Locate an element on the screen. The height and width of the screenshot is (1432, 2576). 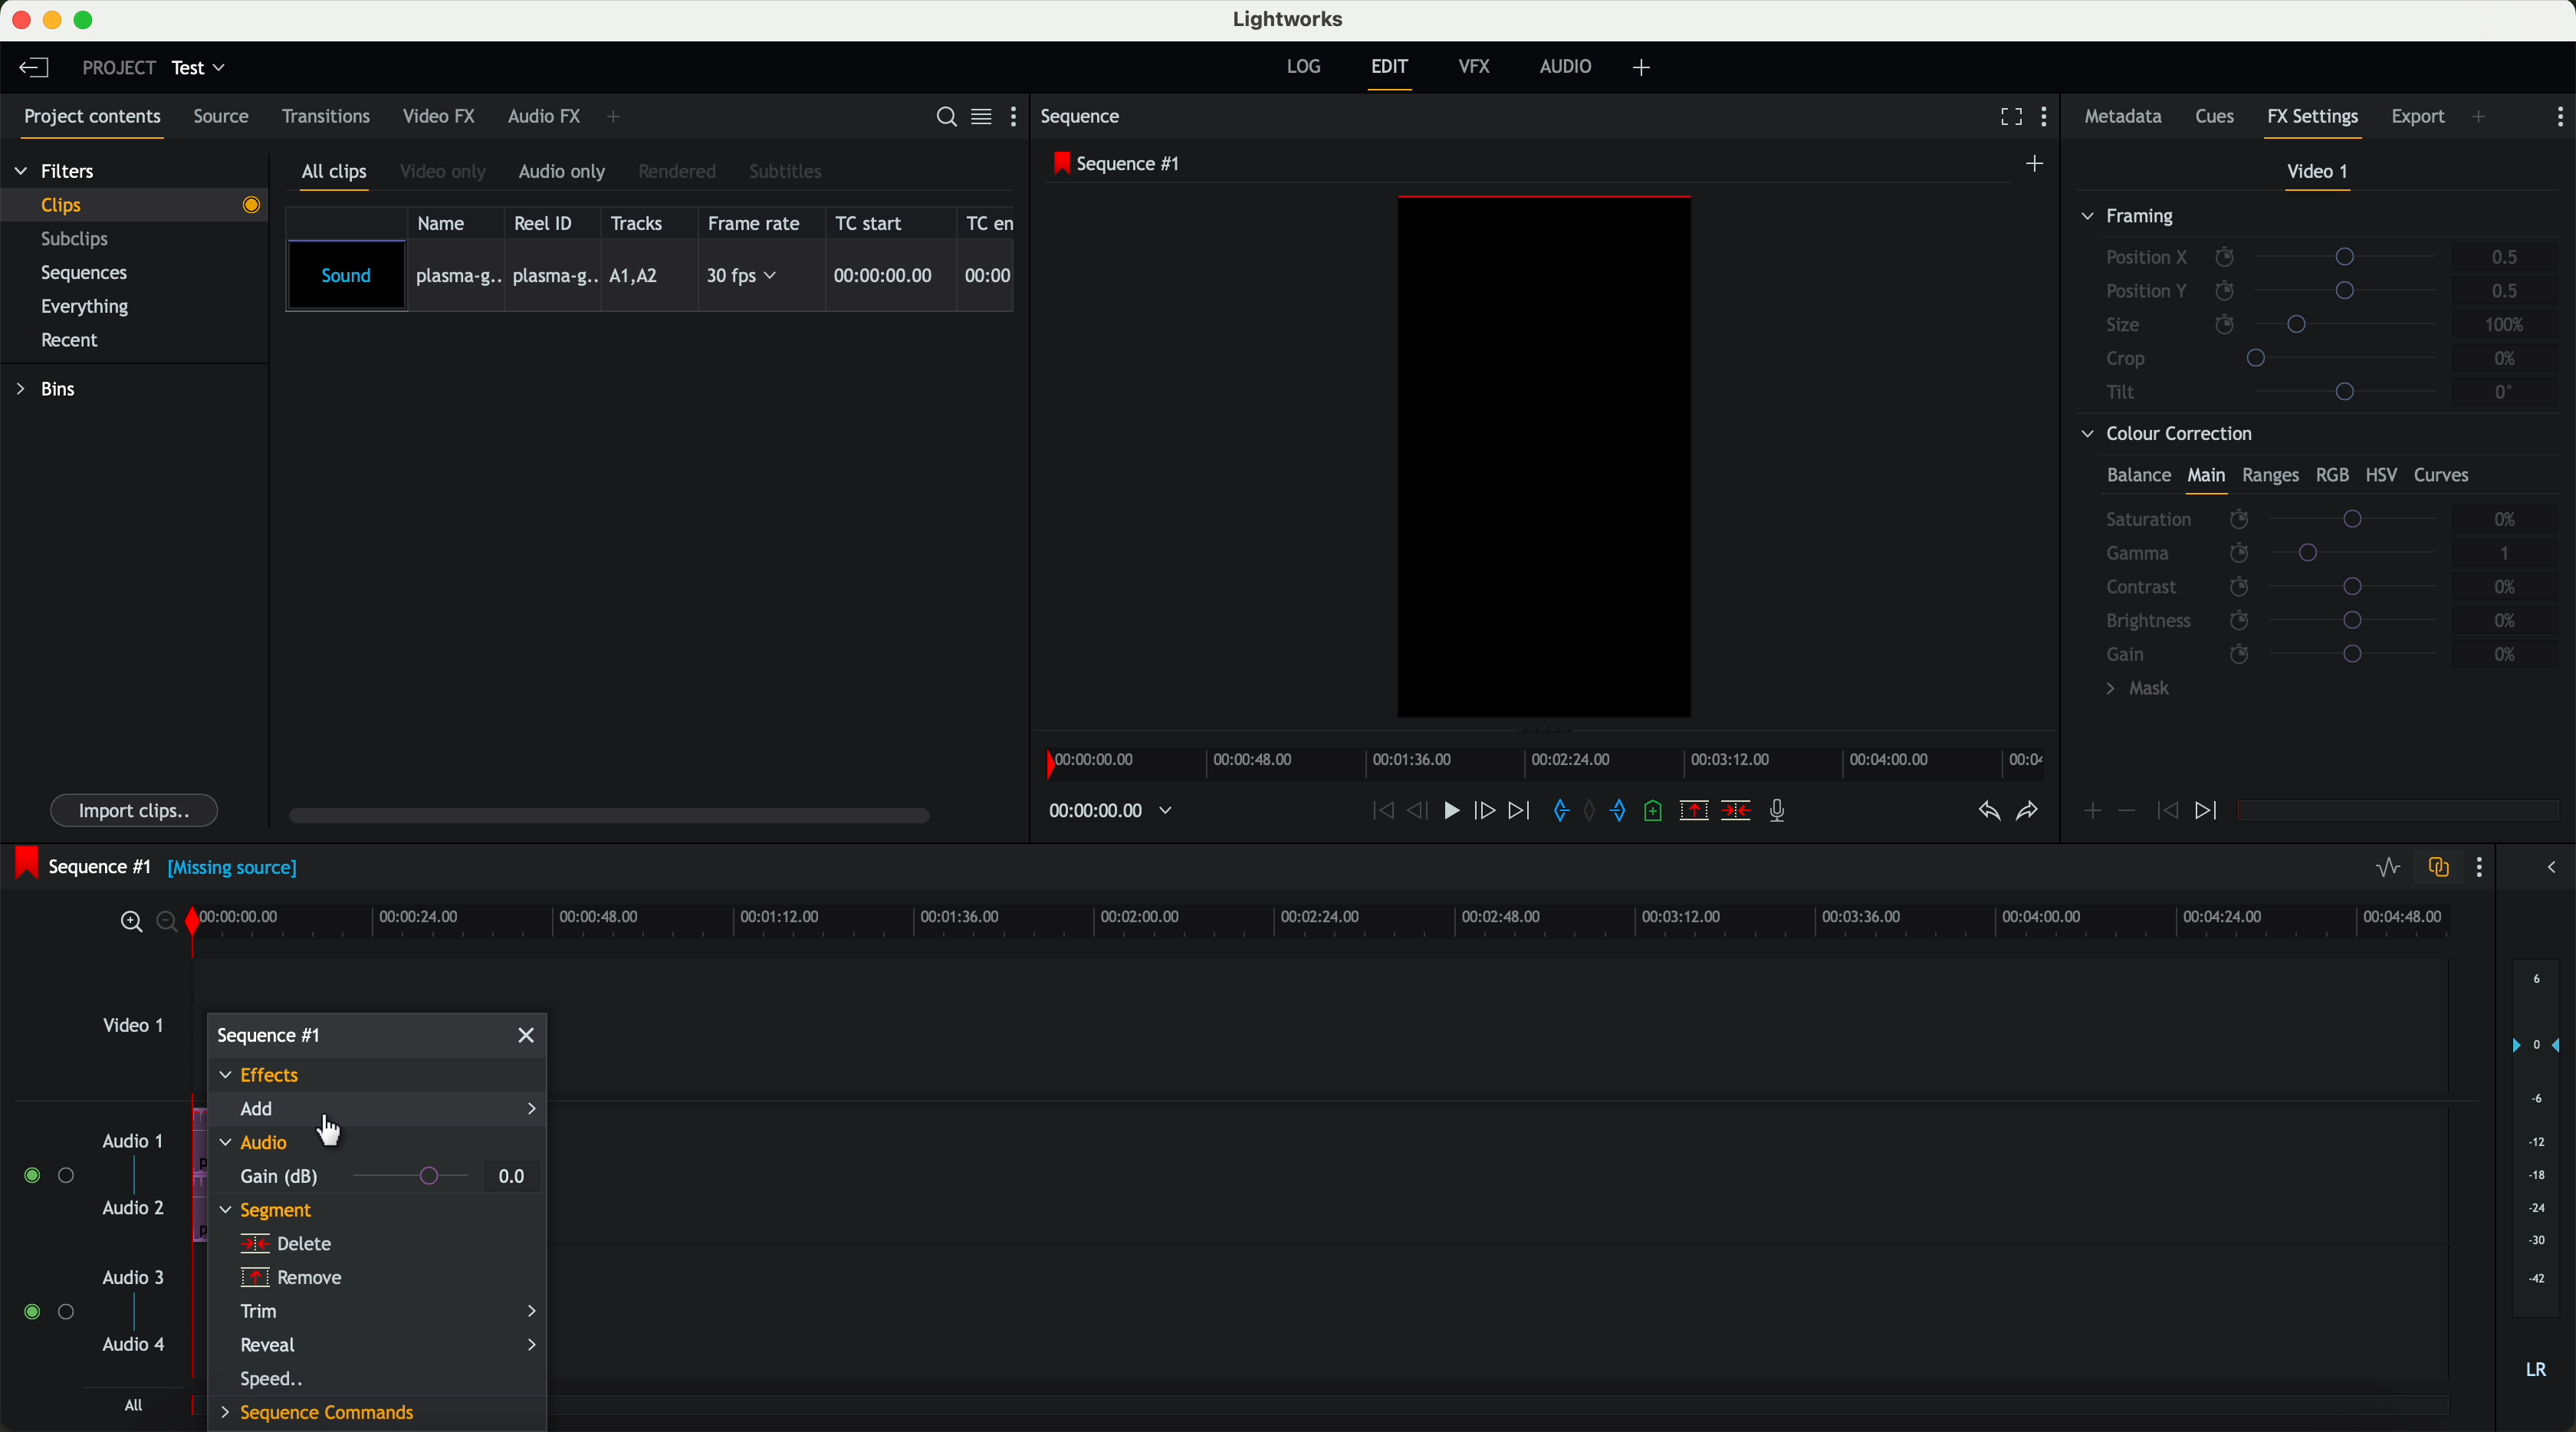
TC start is located at coordinates (878, 223).